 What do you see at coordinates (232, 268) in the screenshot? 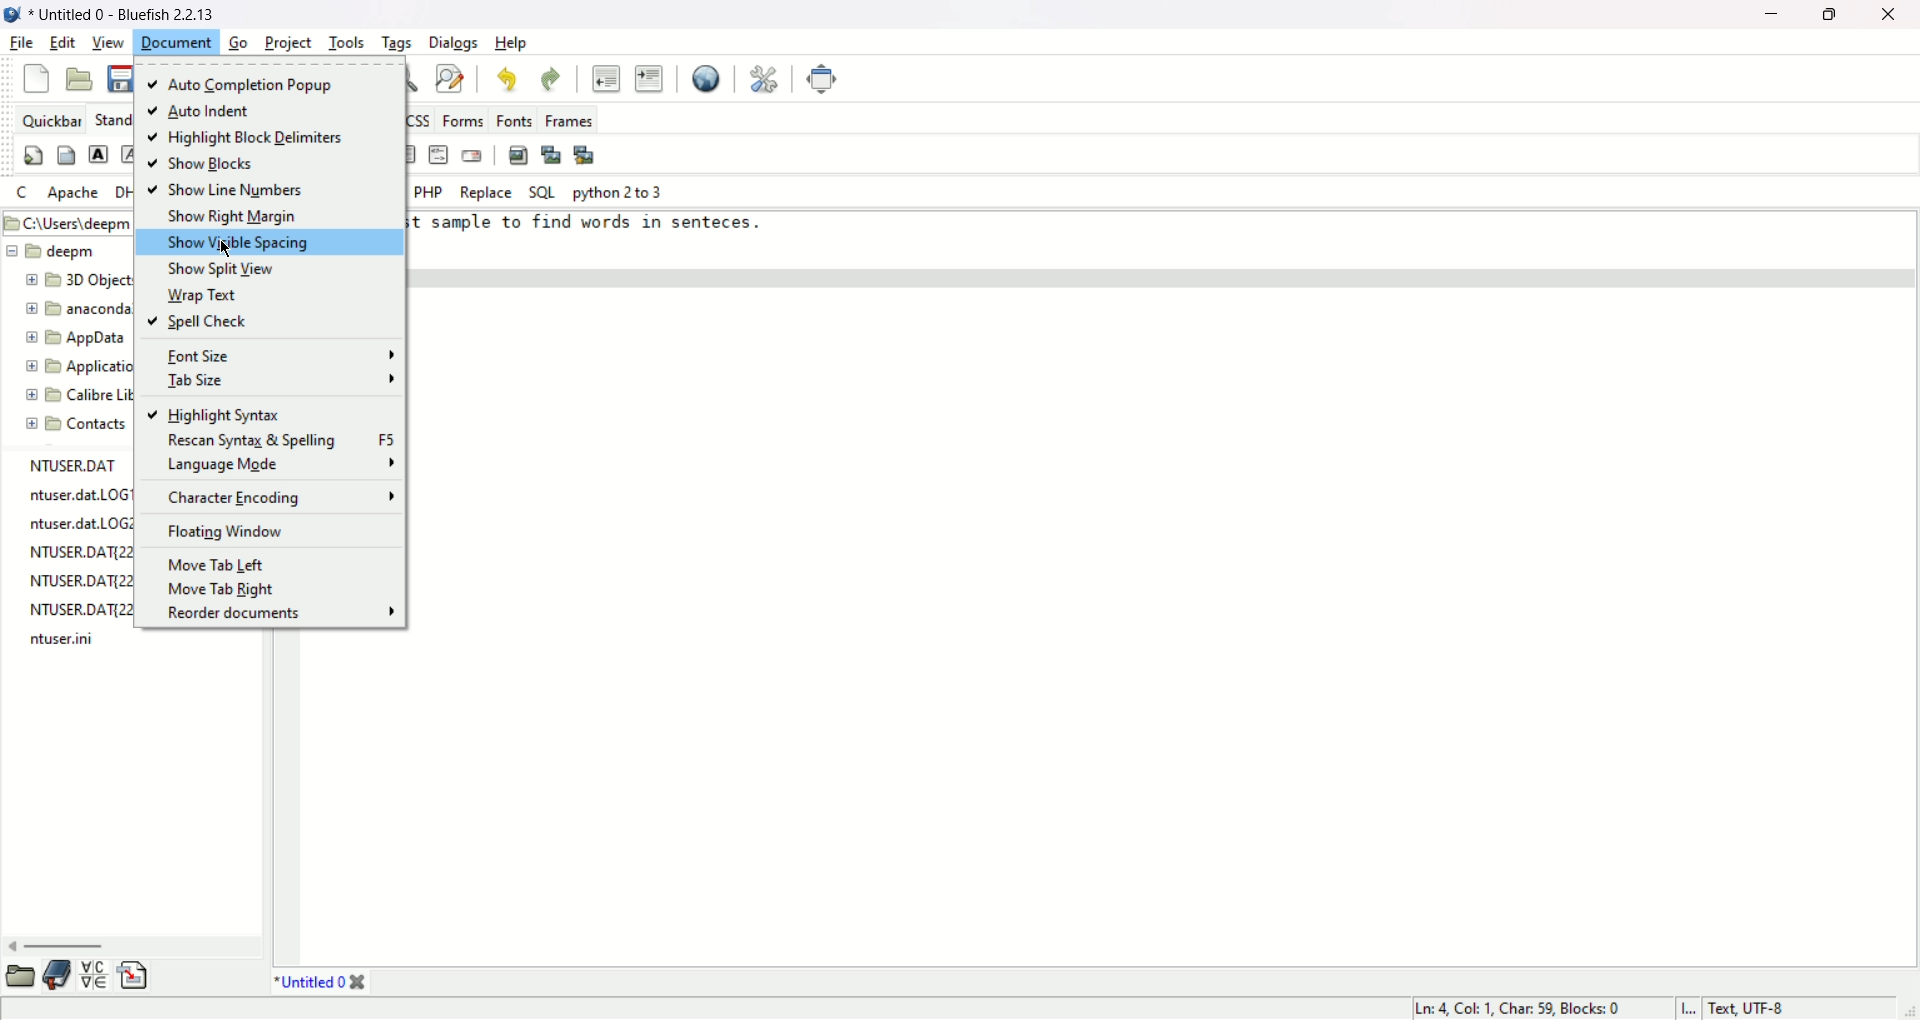
I see `show split view` at bounding box center [232, 268].